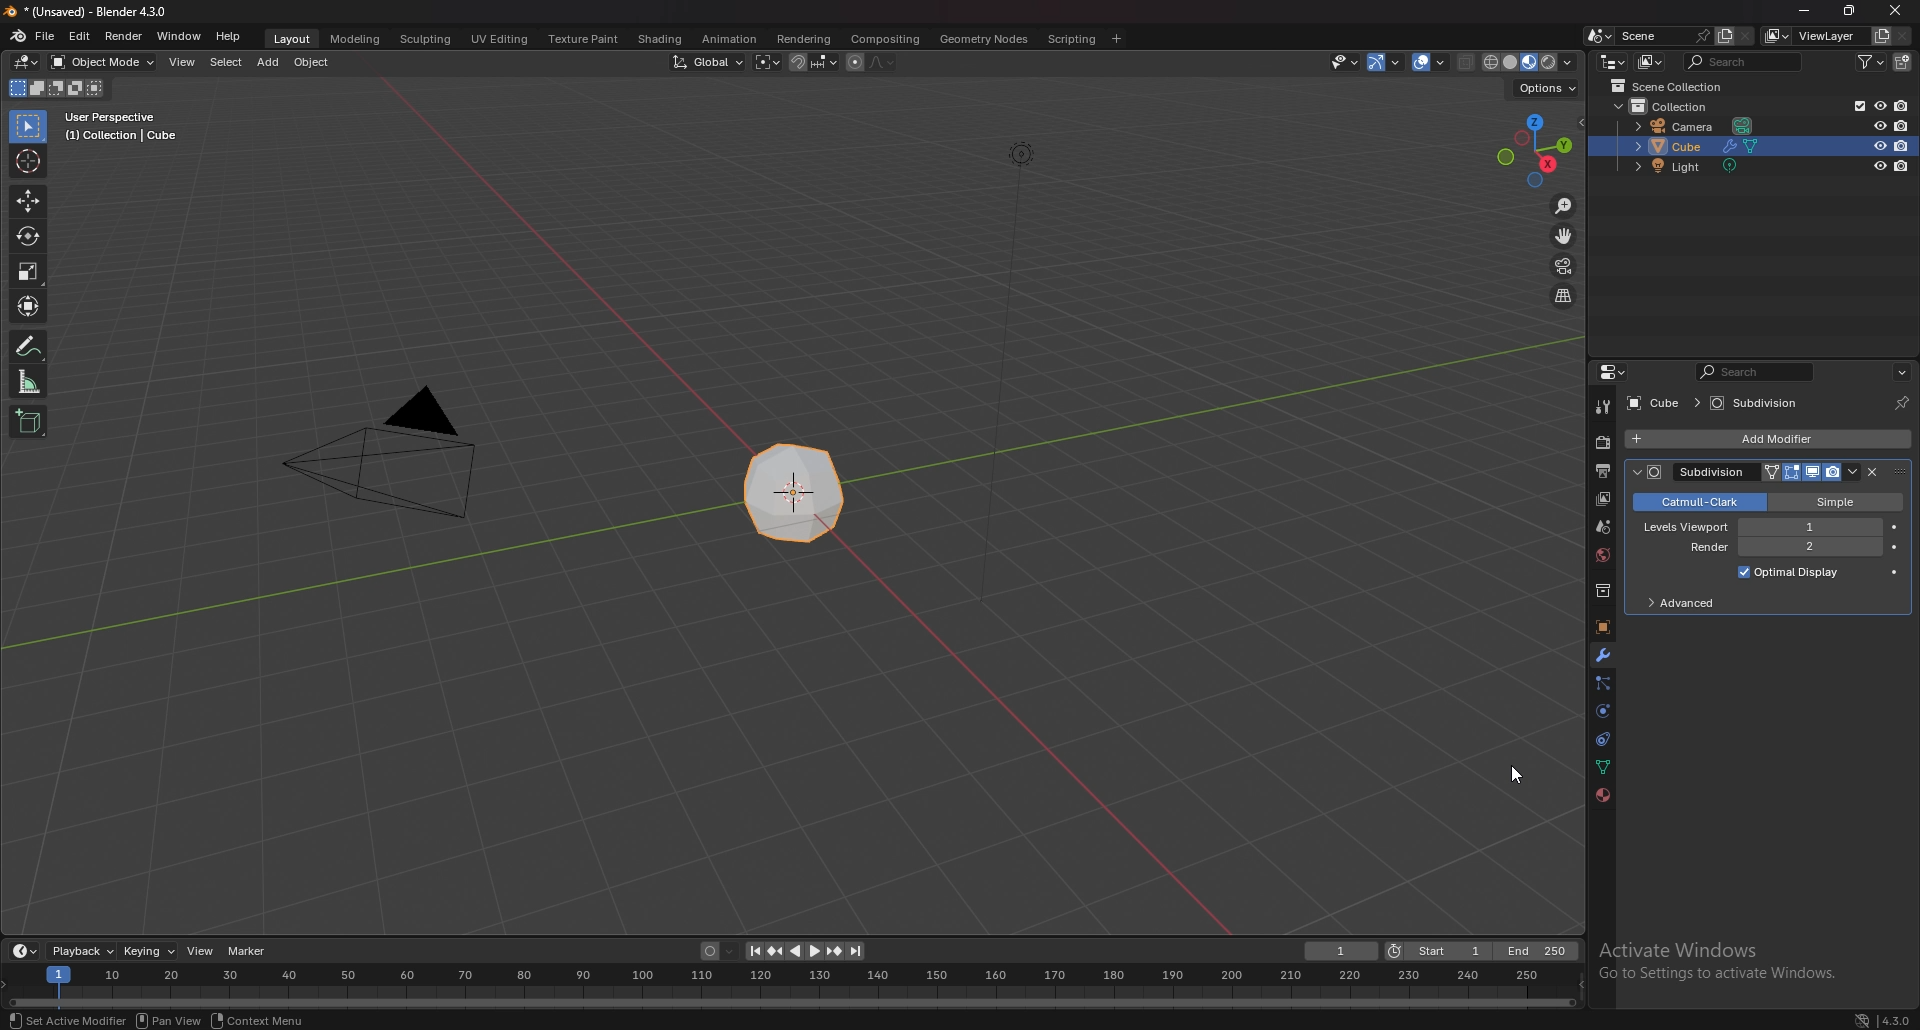 This screenshot has width=1920, height=1030. Describe the element at coordinates (1902, 62) in the screenshot. I see `add collection` at that location.